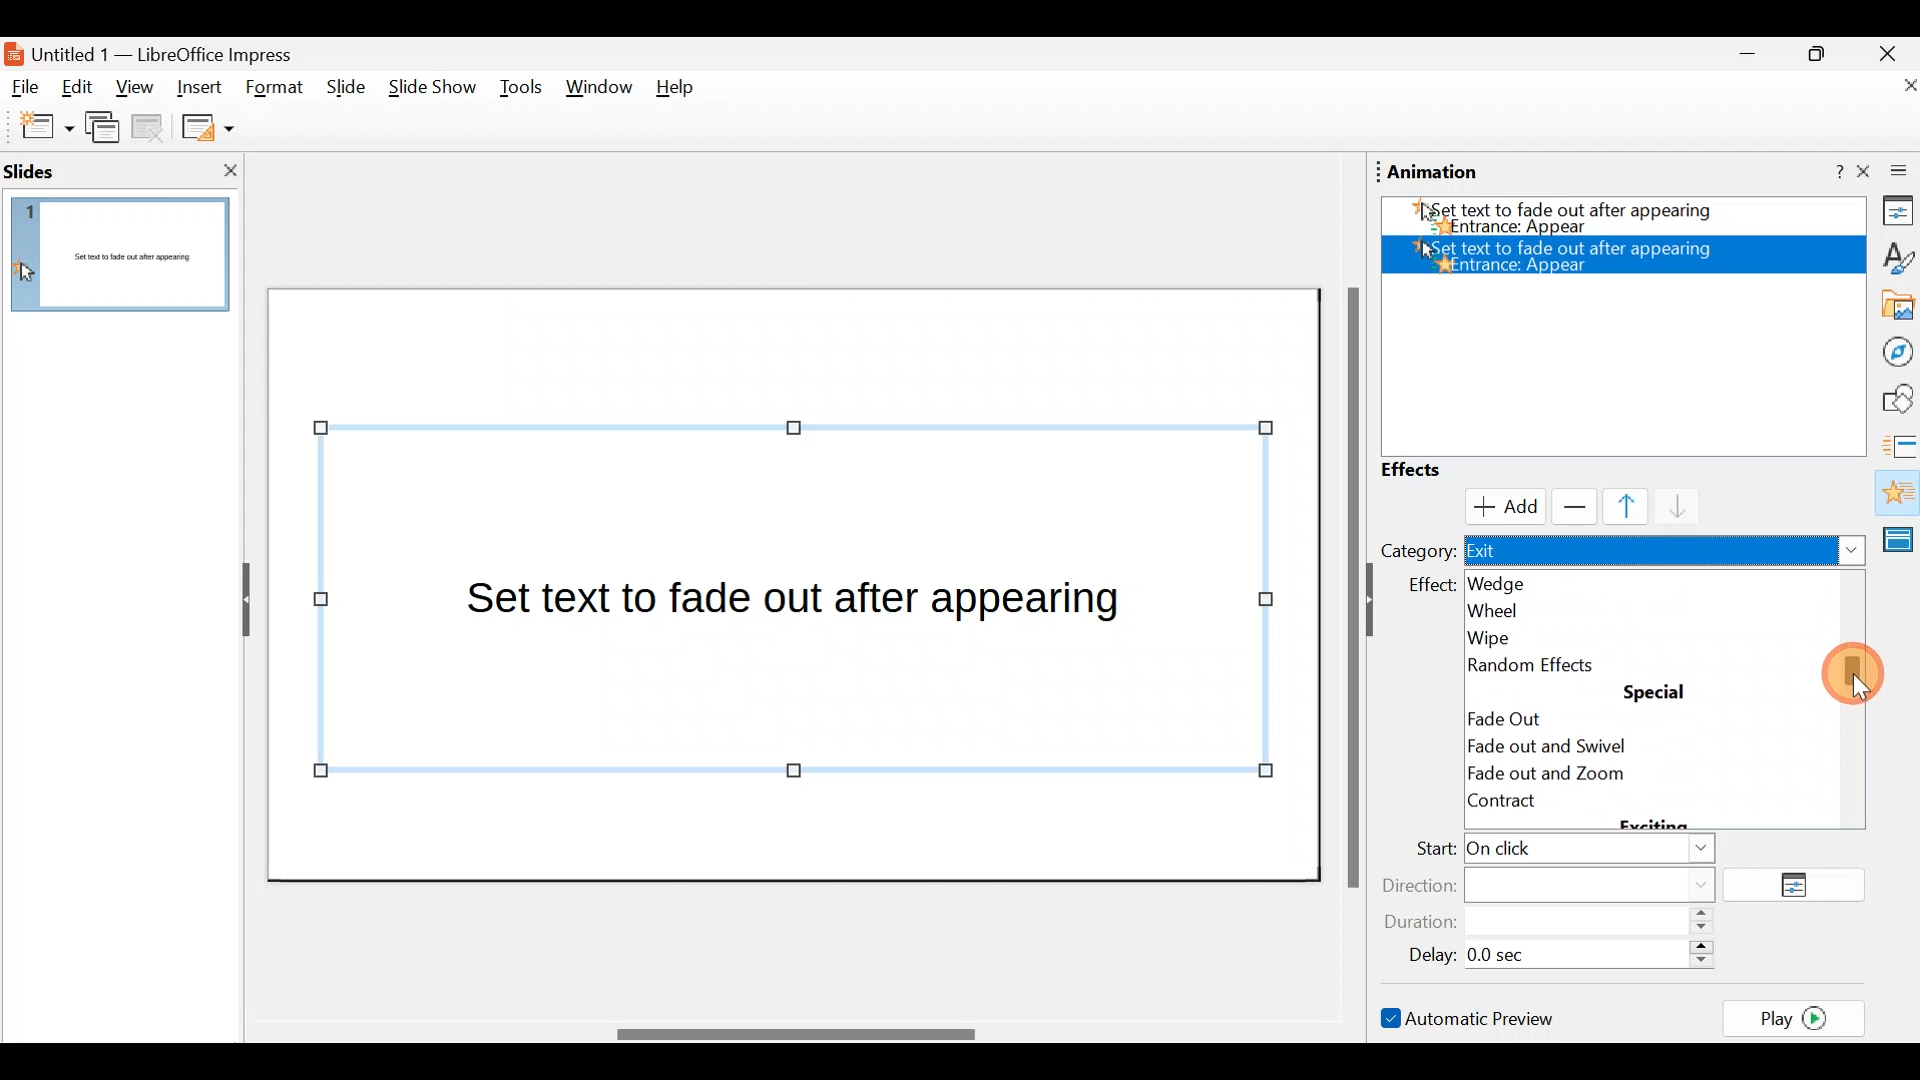  I want to click on Duration, so click(1555, 923).